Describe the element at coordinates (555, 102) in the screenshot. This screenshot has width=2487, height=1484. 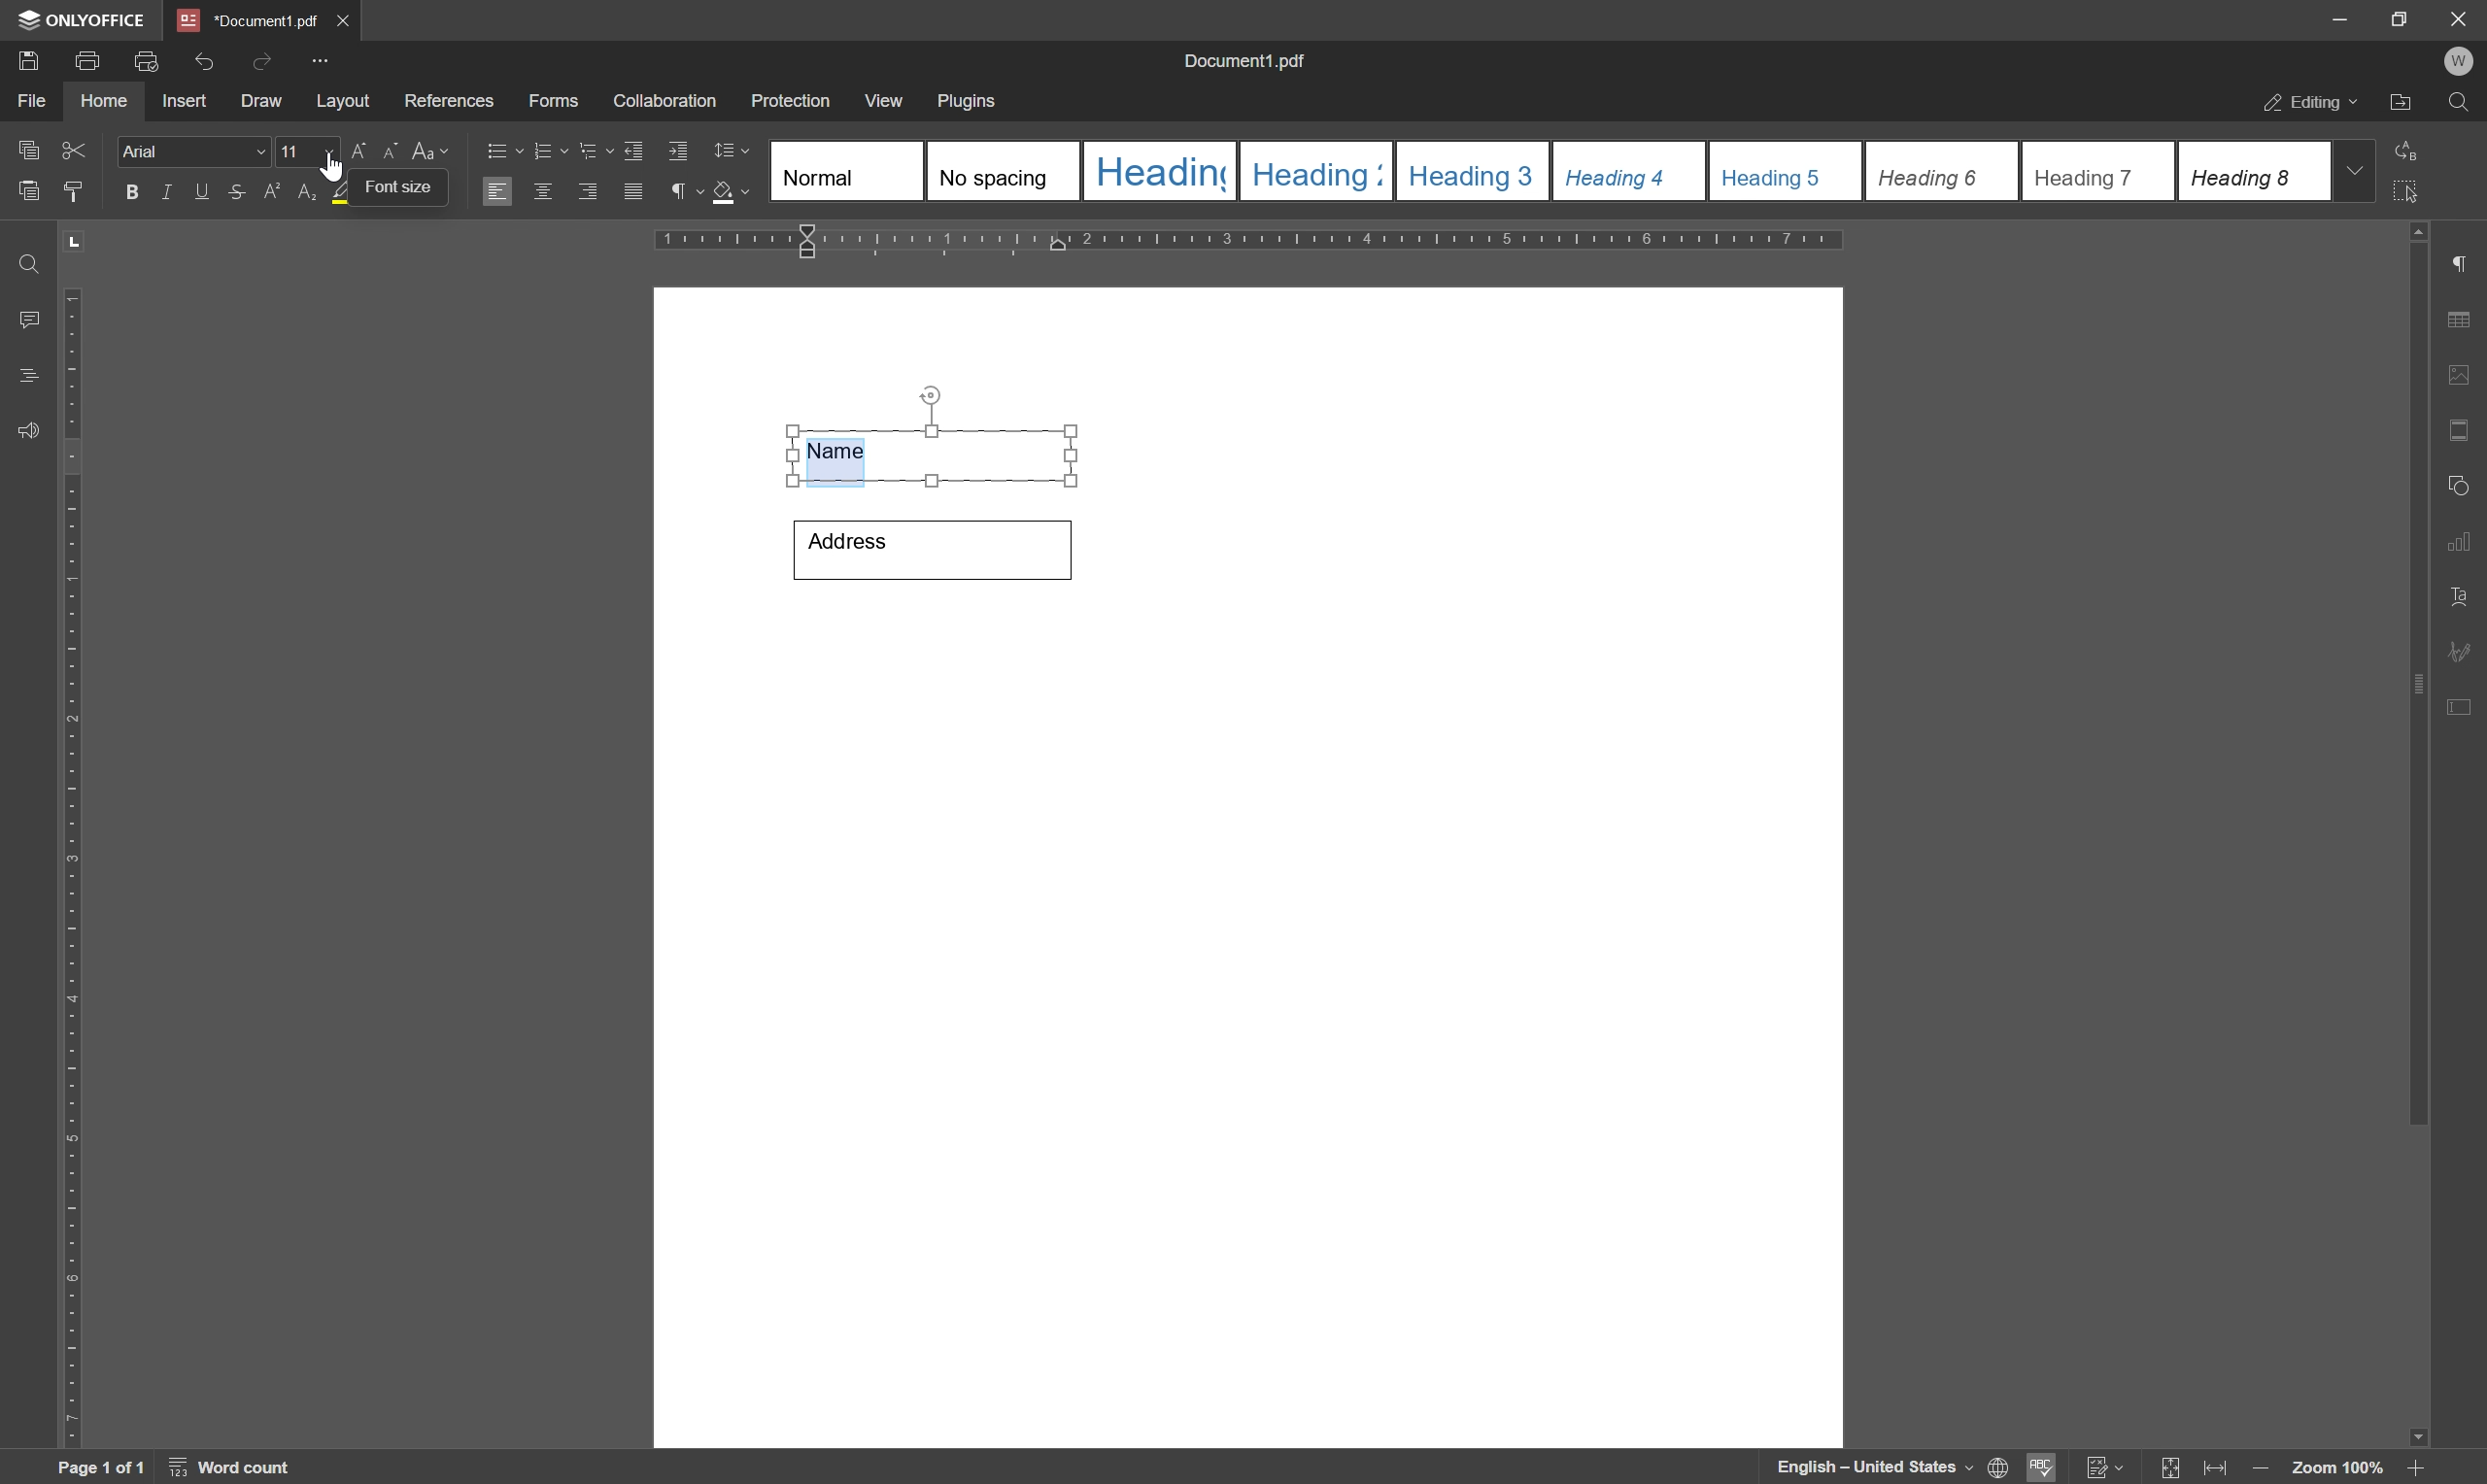
I see `forms` at that location.